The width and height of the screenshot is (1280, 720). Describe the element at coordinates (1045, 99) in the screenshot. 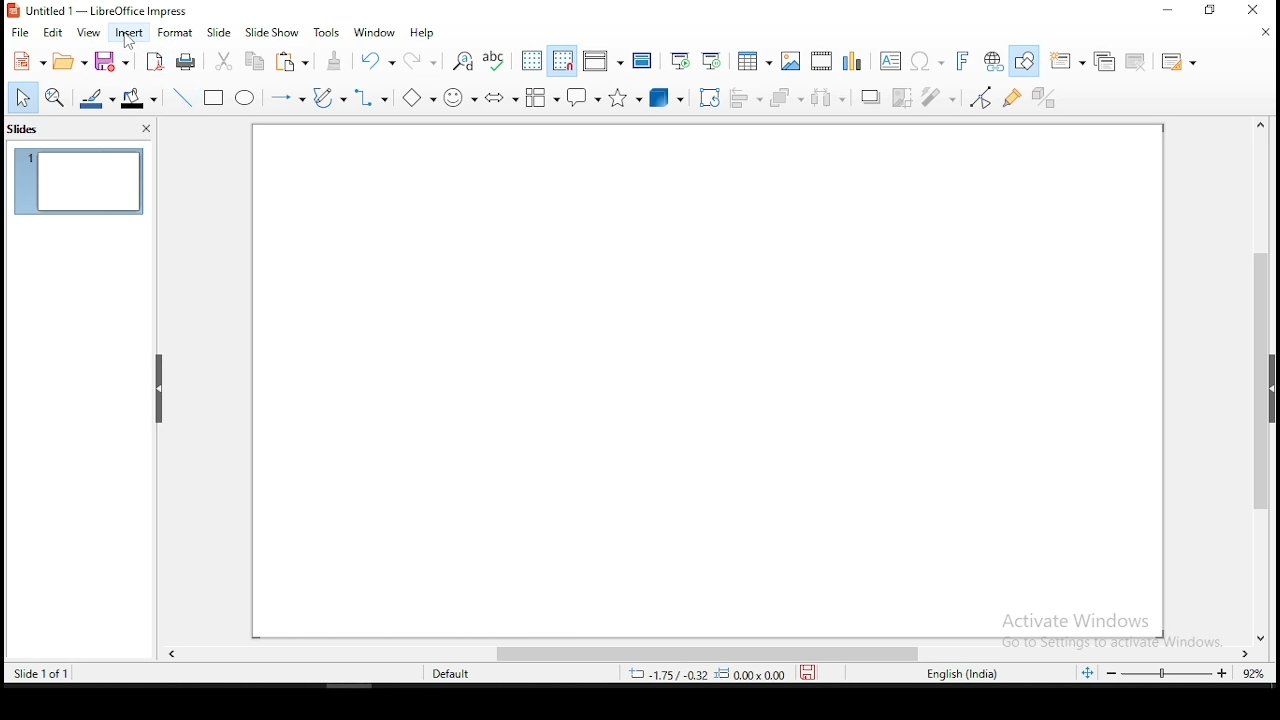

I see `toggle extrusion` at that location.